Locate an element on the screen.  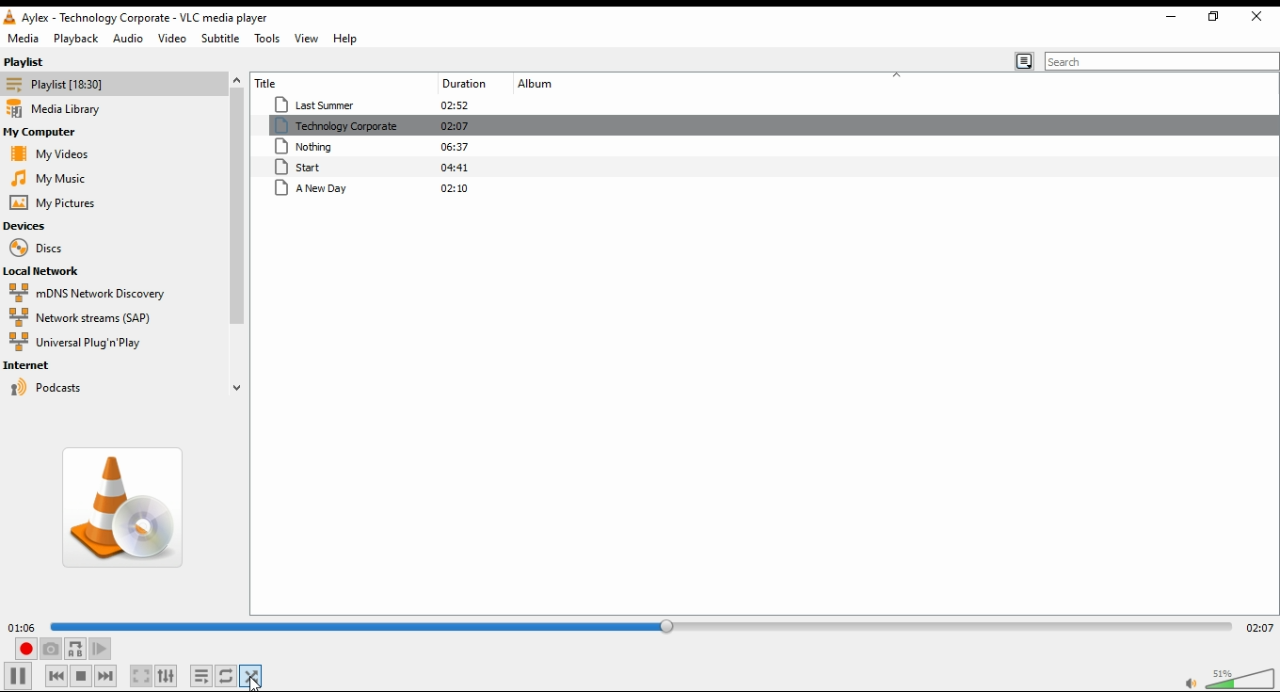
media library is located at coordinates (60, 109).